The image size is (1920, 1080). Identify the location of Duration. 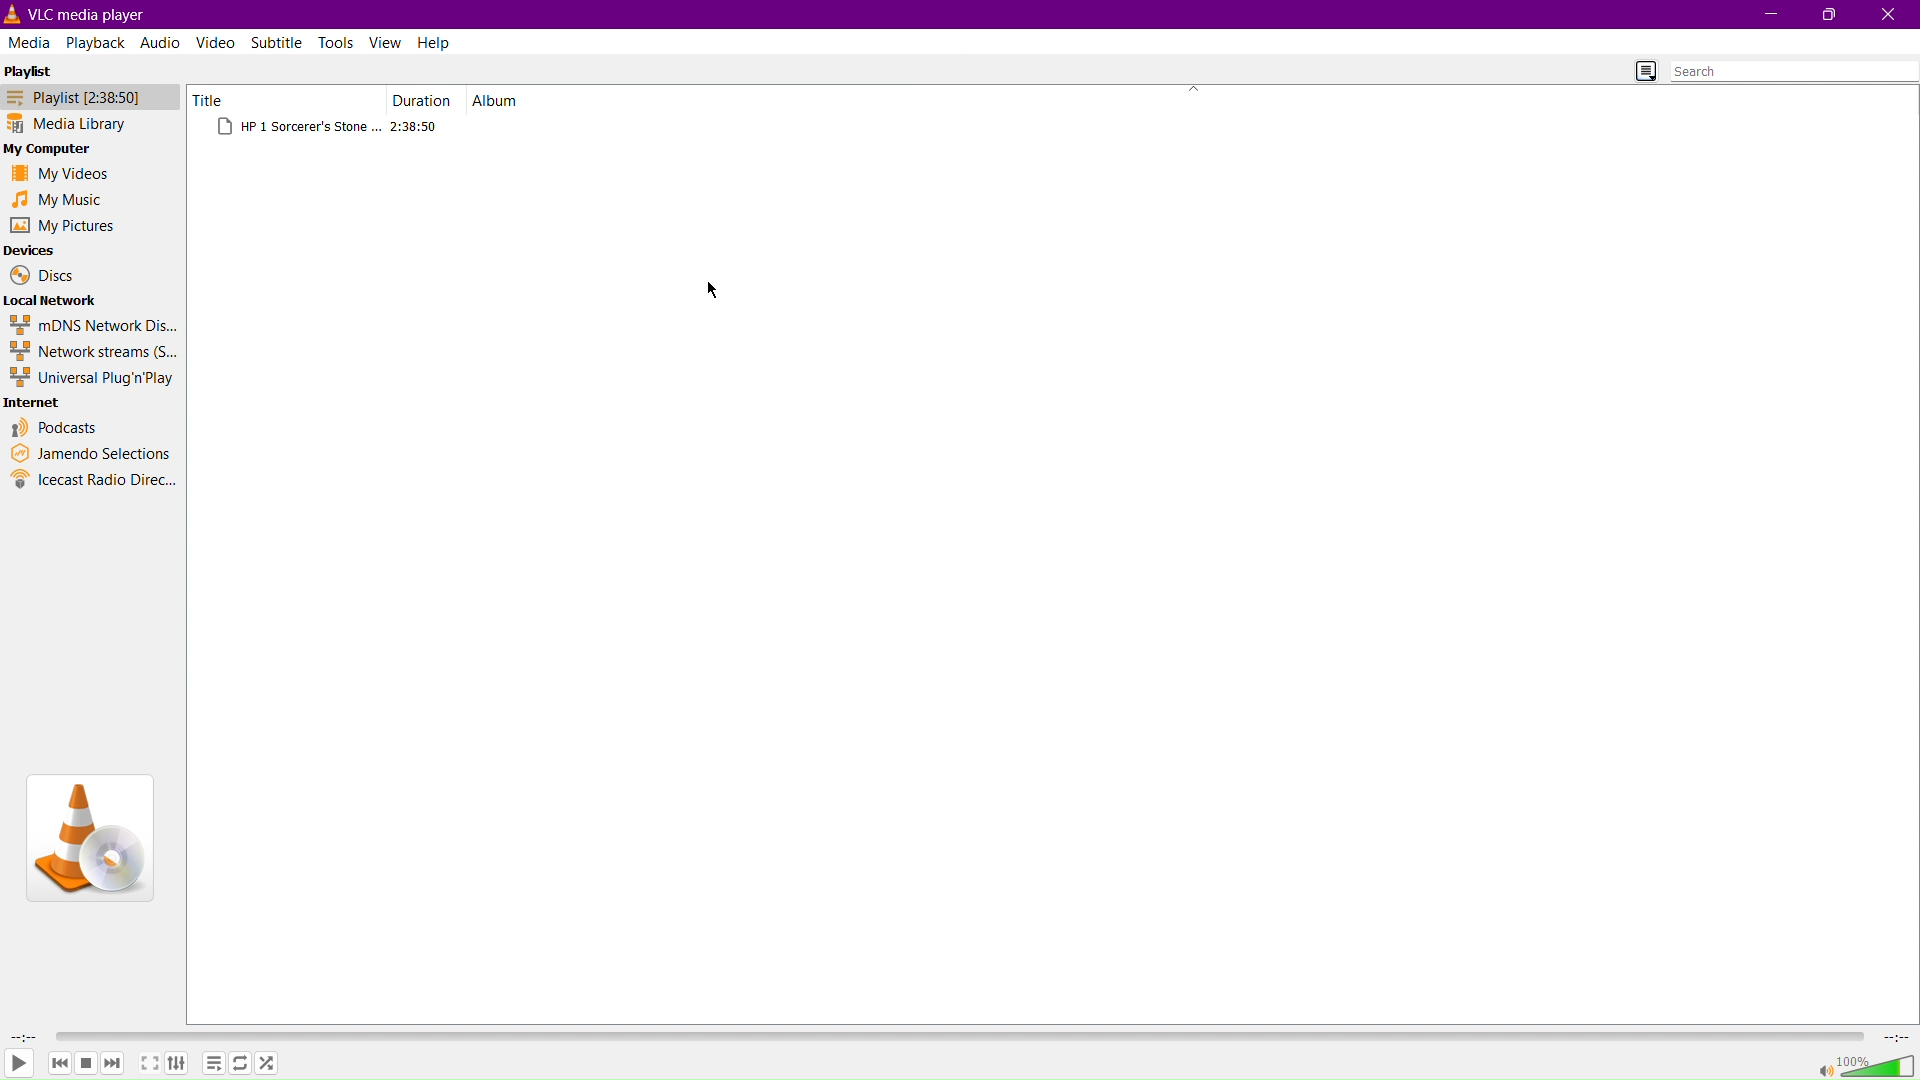
(423, 100).